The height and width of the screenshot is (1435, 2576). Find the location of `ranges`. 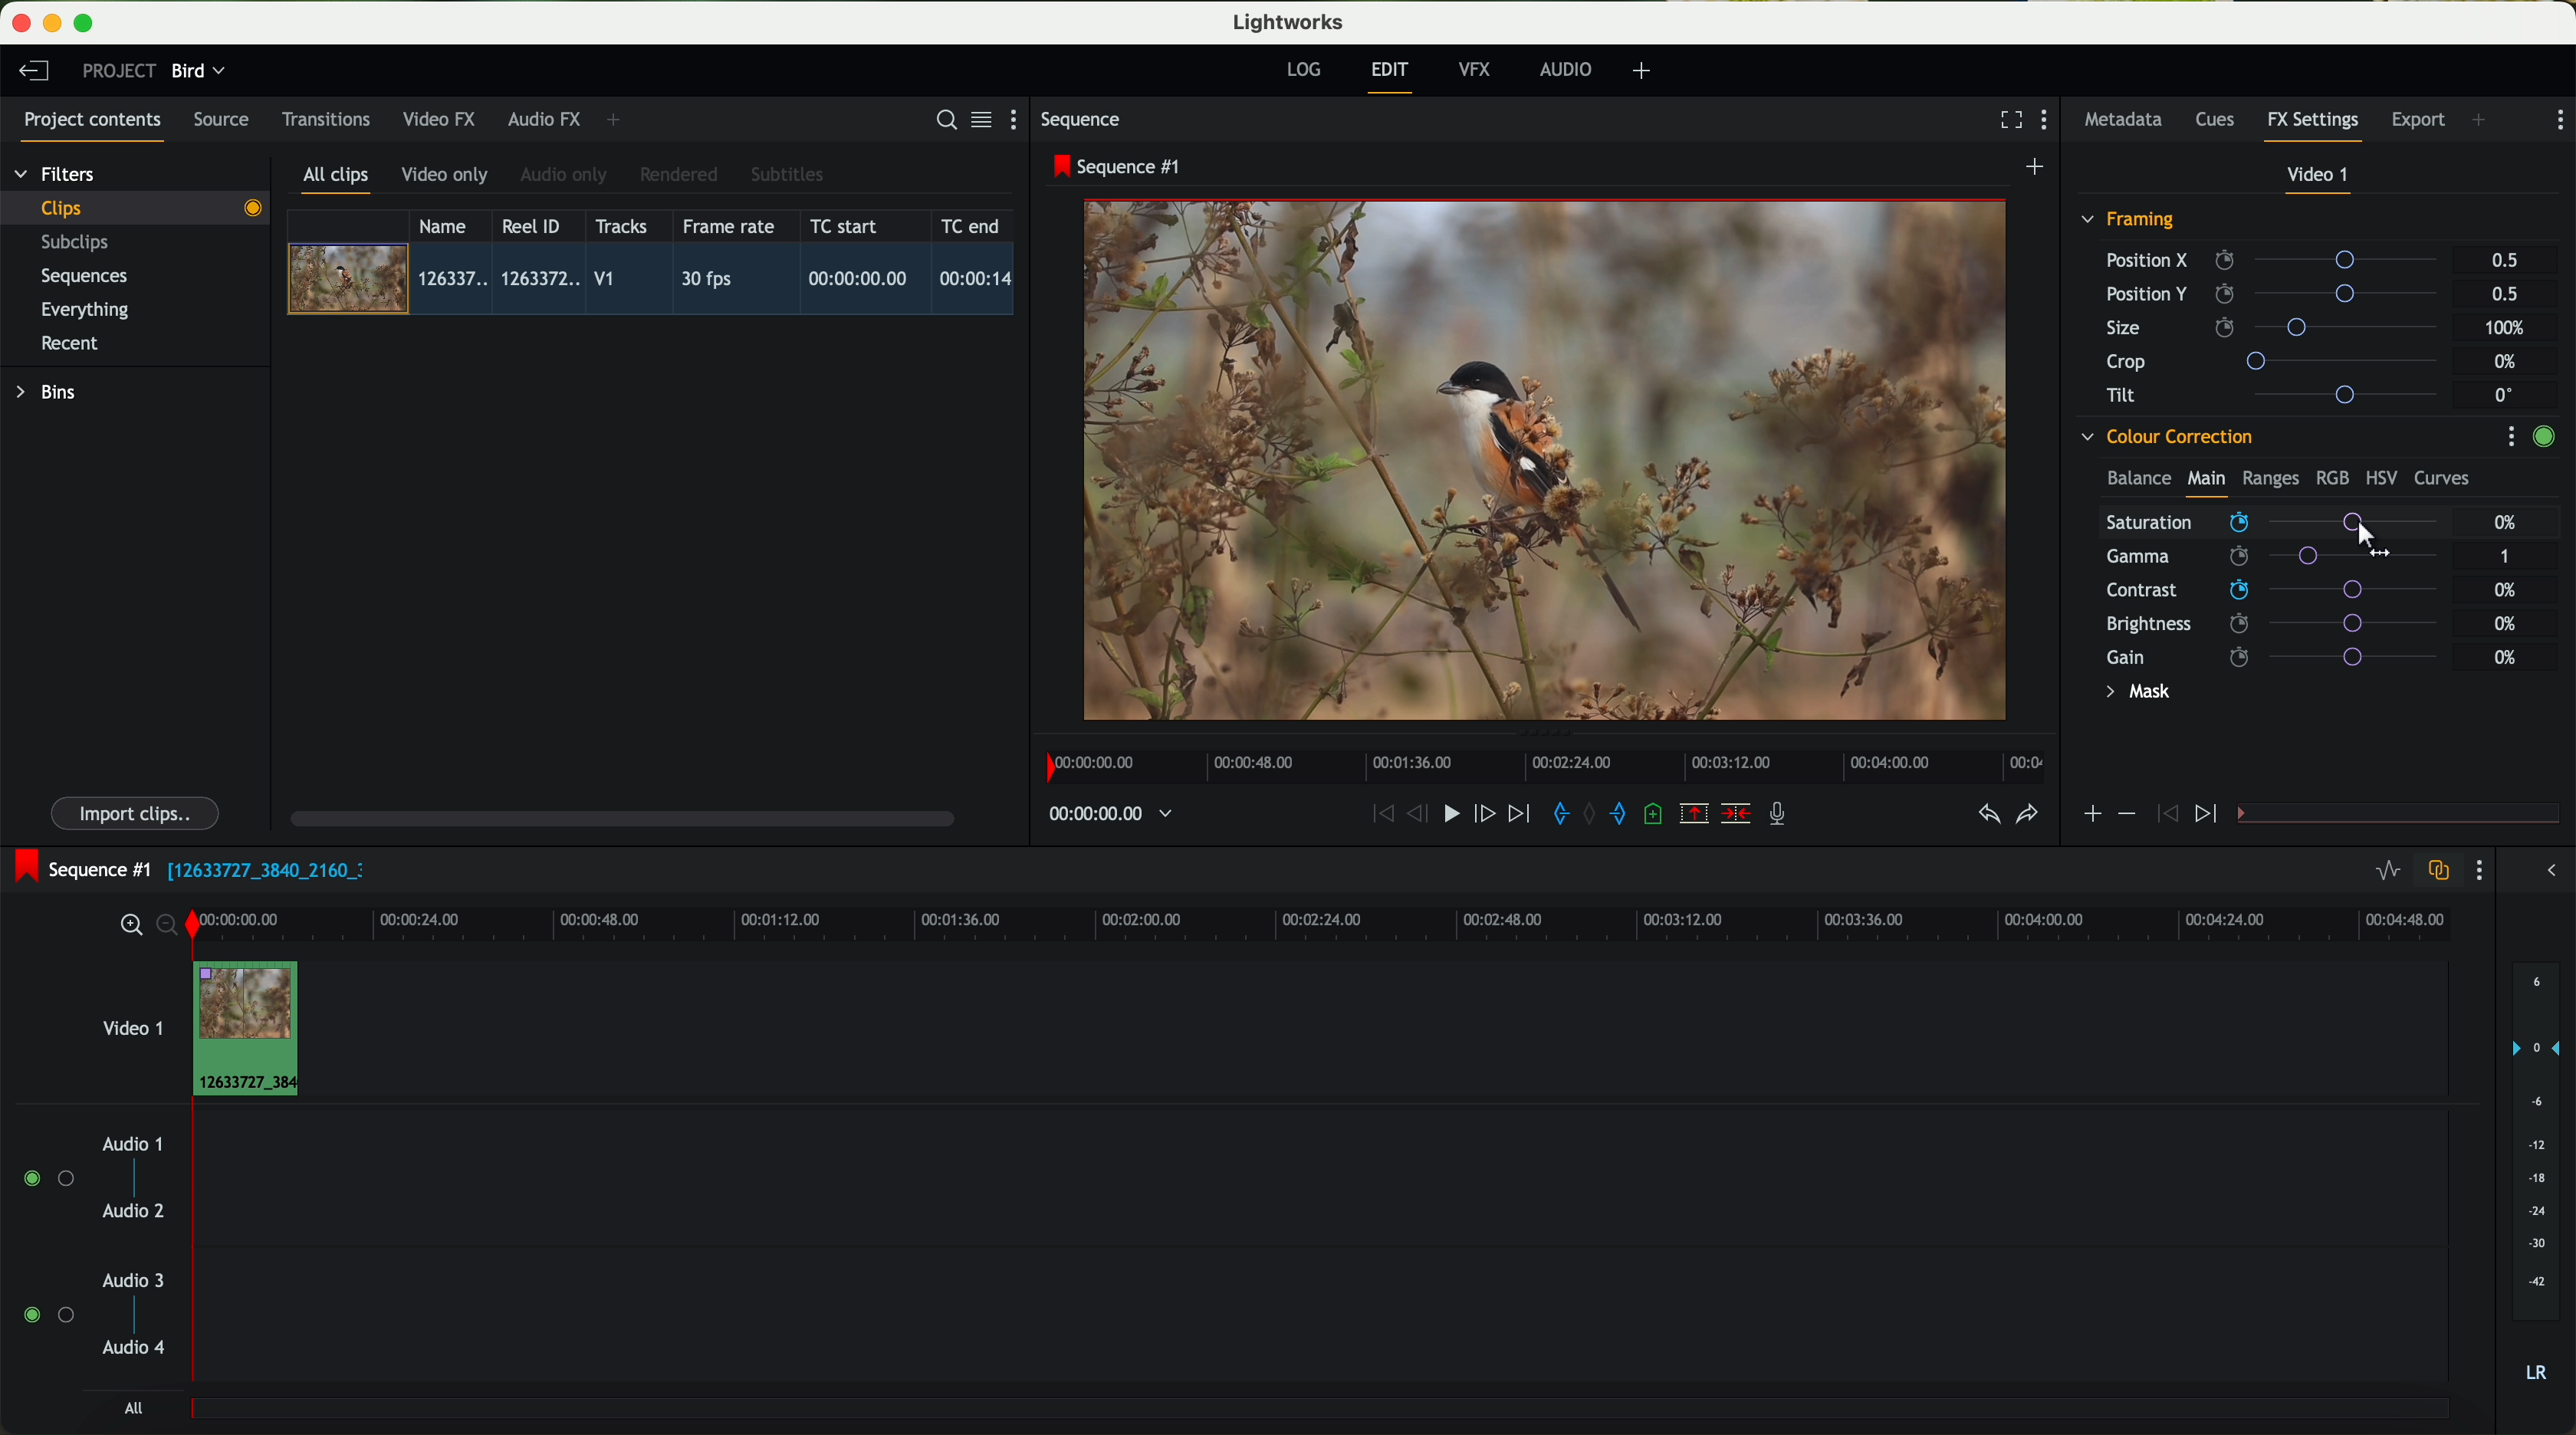

ranges is located at coordinates (2270, 477).